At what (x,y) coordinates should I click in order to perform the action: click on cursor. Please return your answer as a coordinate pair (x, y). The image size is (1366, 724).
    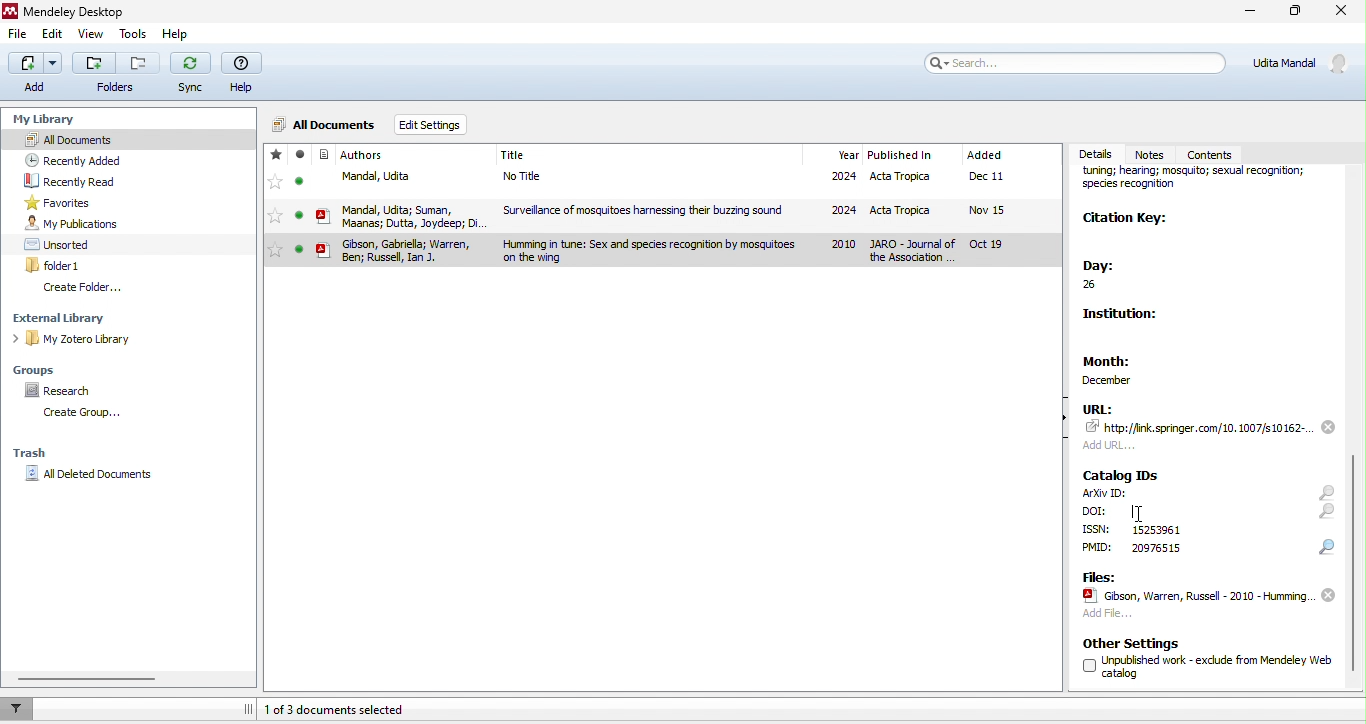
    Looking at the image, I should click on (1140, 515).